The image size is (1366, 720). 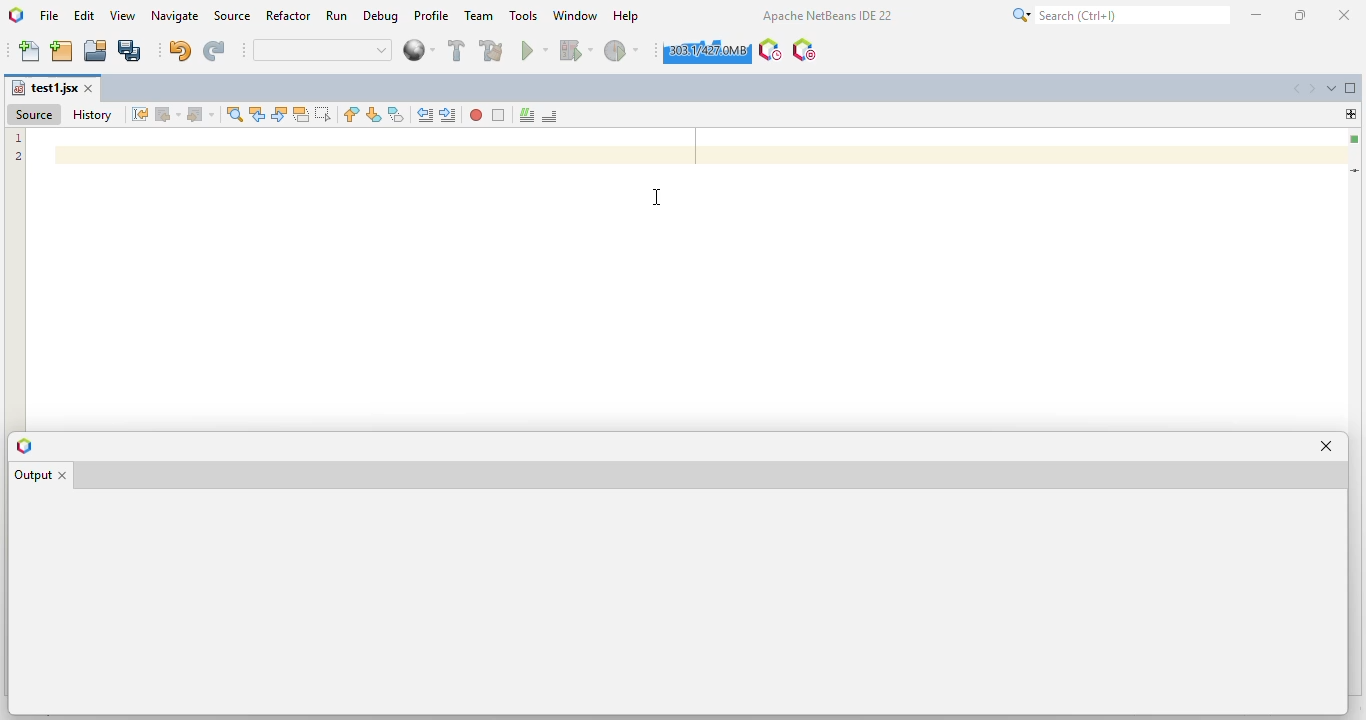 I want to click on scroll documents right, so click(x=1315, y=89).